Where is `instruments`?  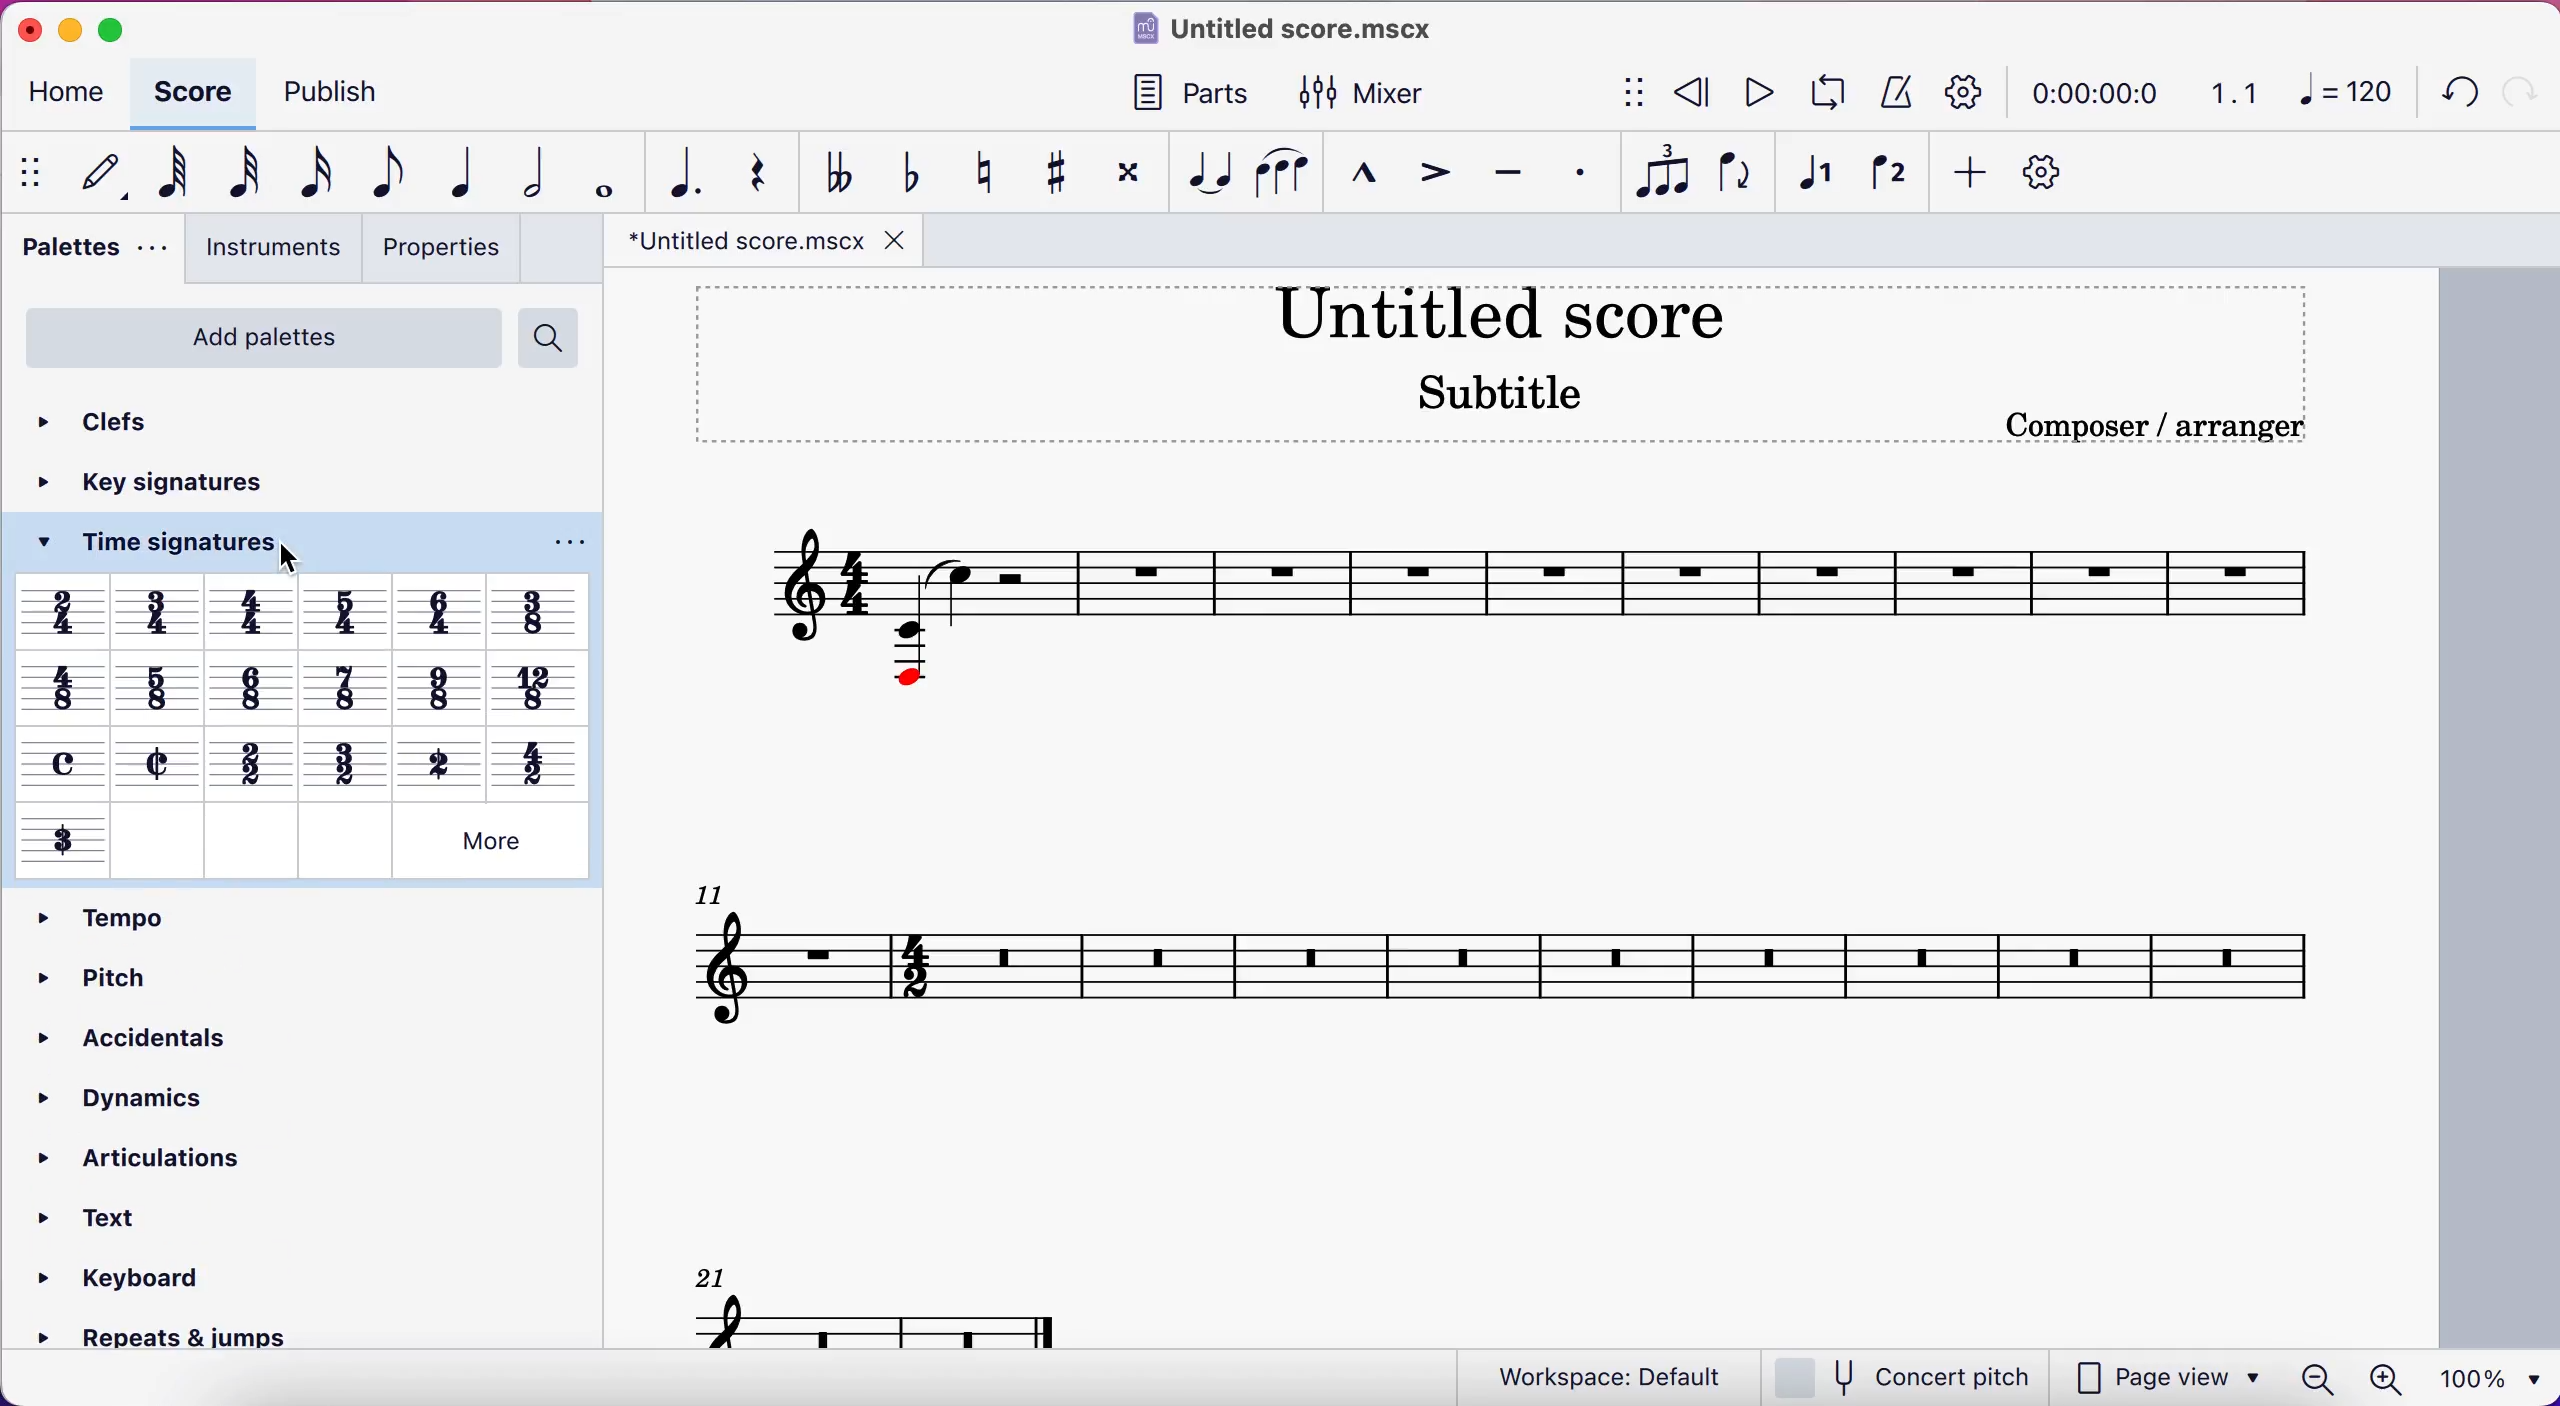
instruments is located at coordinates (264, 251).